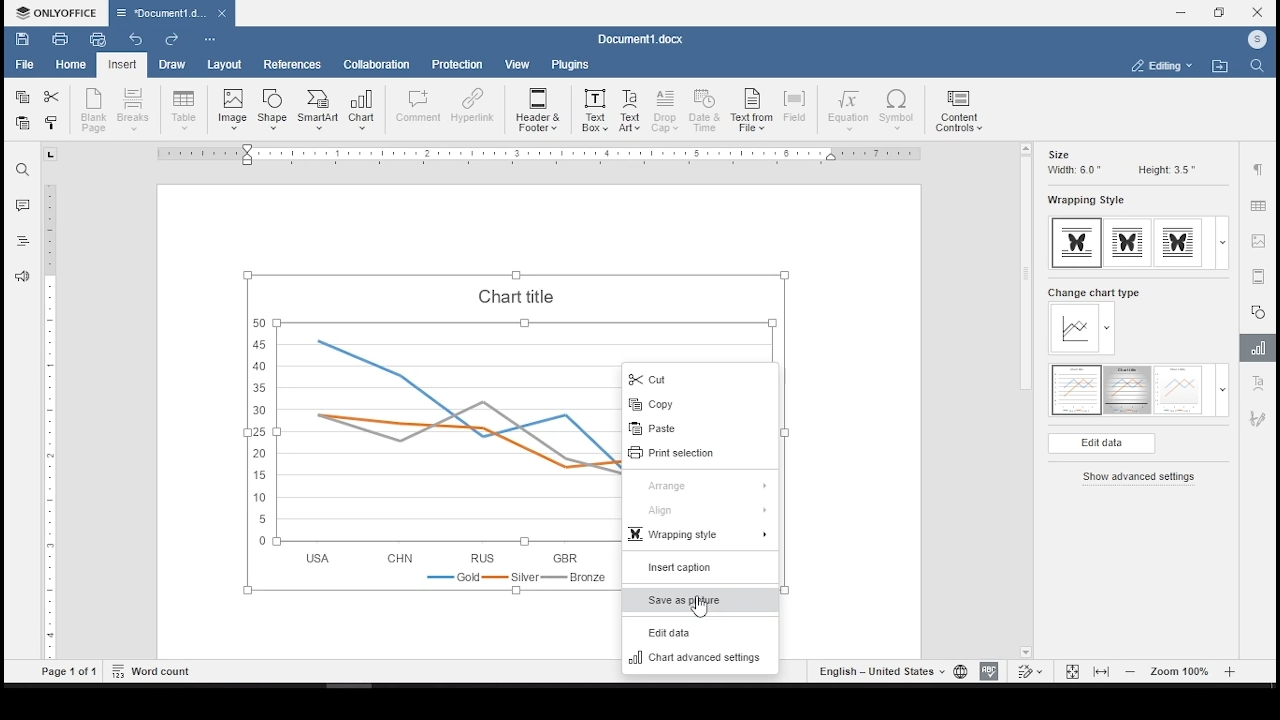 This screenshot has height=720, width=1280. I want to click on save as picture, so click(699, 600).